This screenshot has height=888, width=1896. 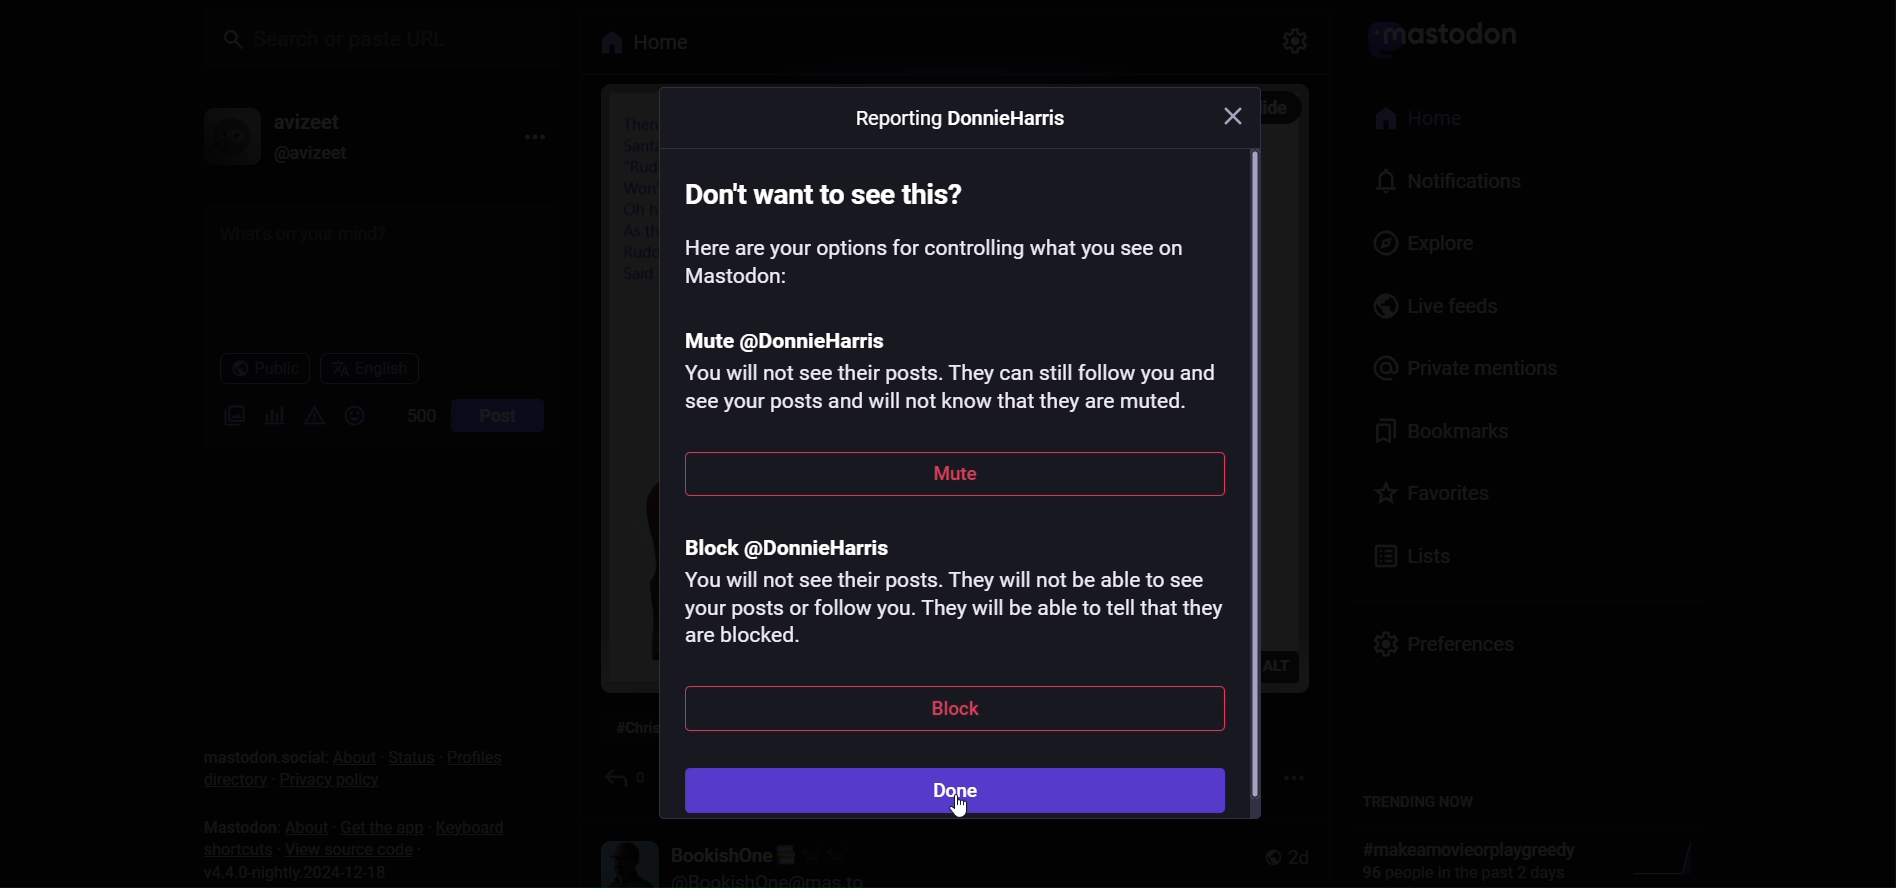 I want to click on avizeet, so click(x=309, y=120).